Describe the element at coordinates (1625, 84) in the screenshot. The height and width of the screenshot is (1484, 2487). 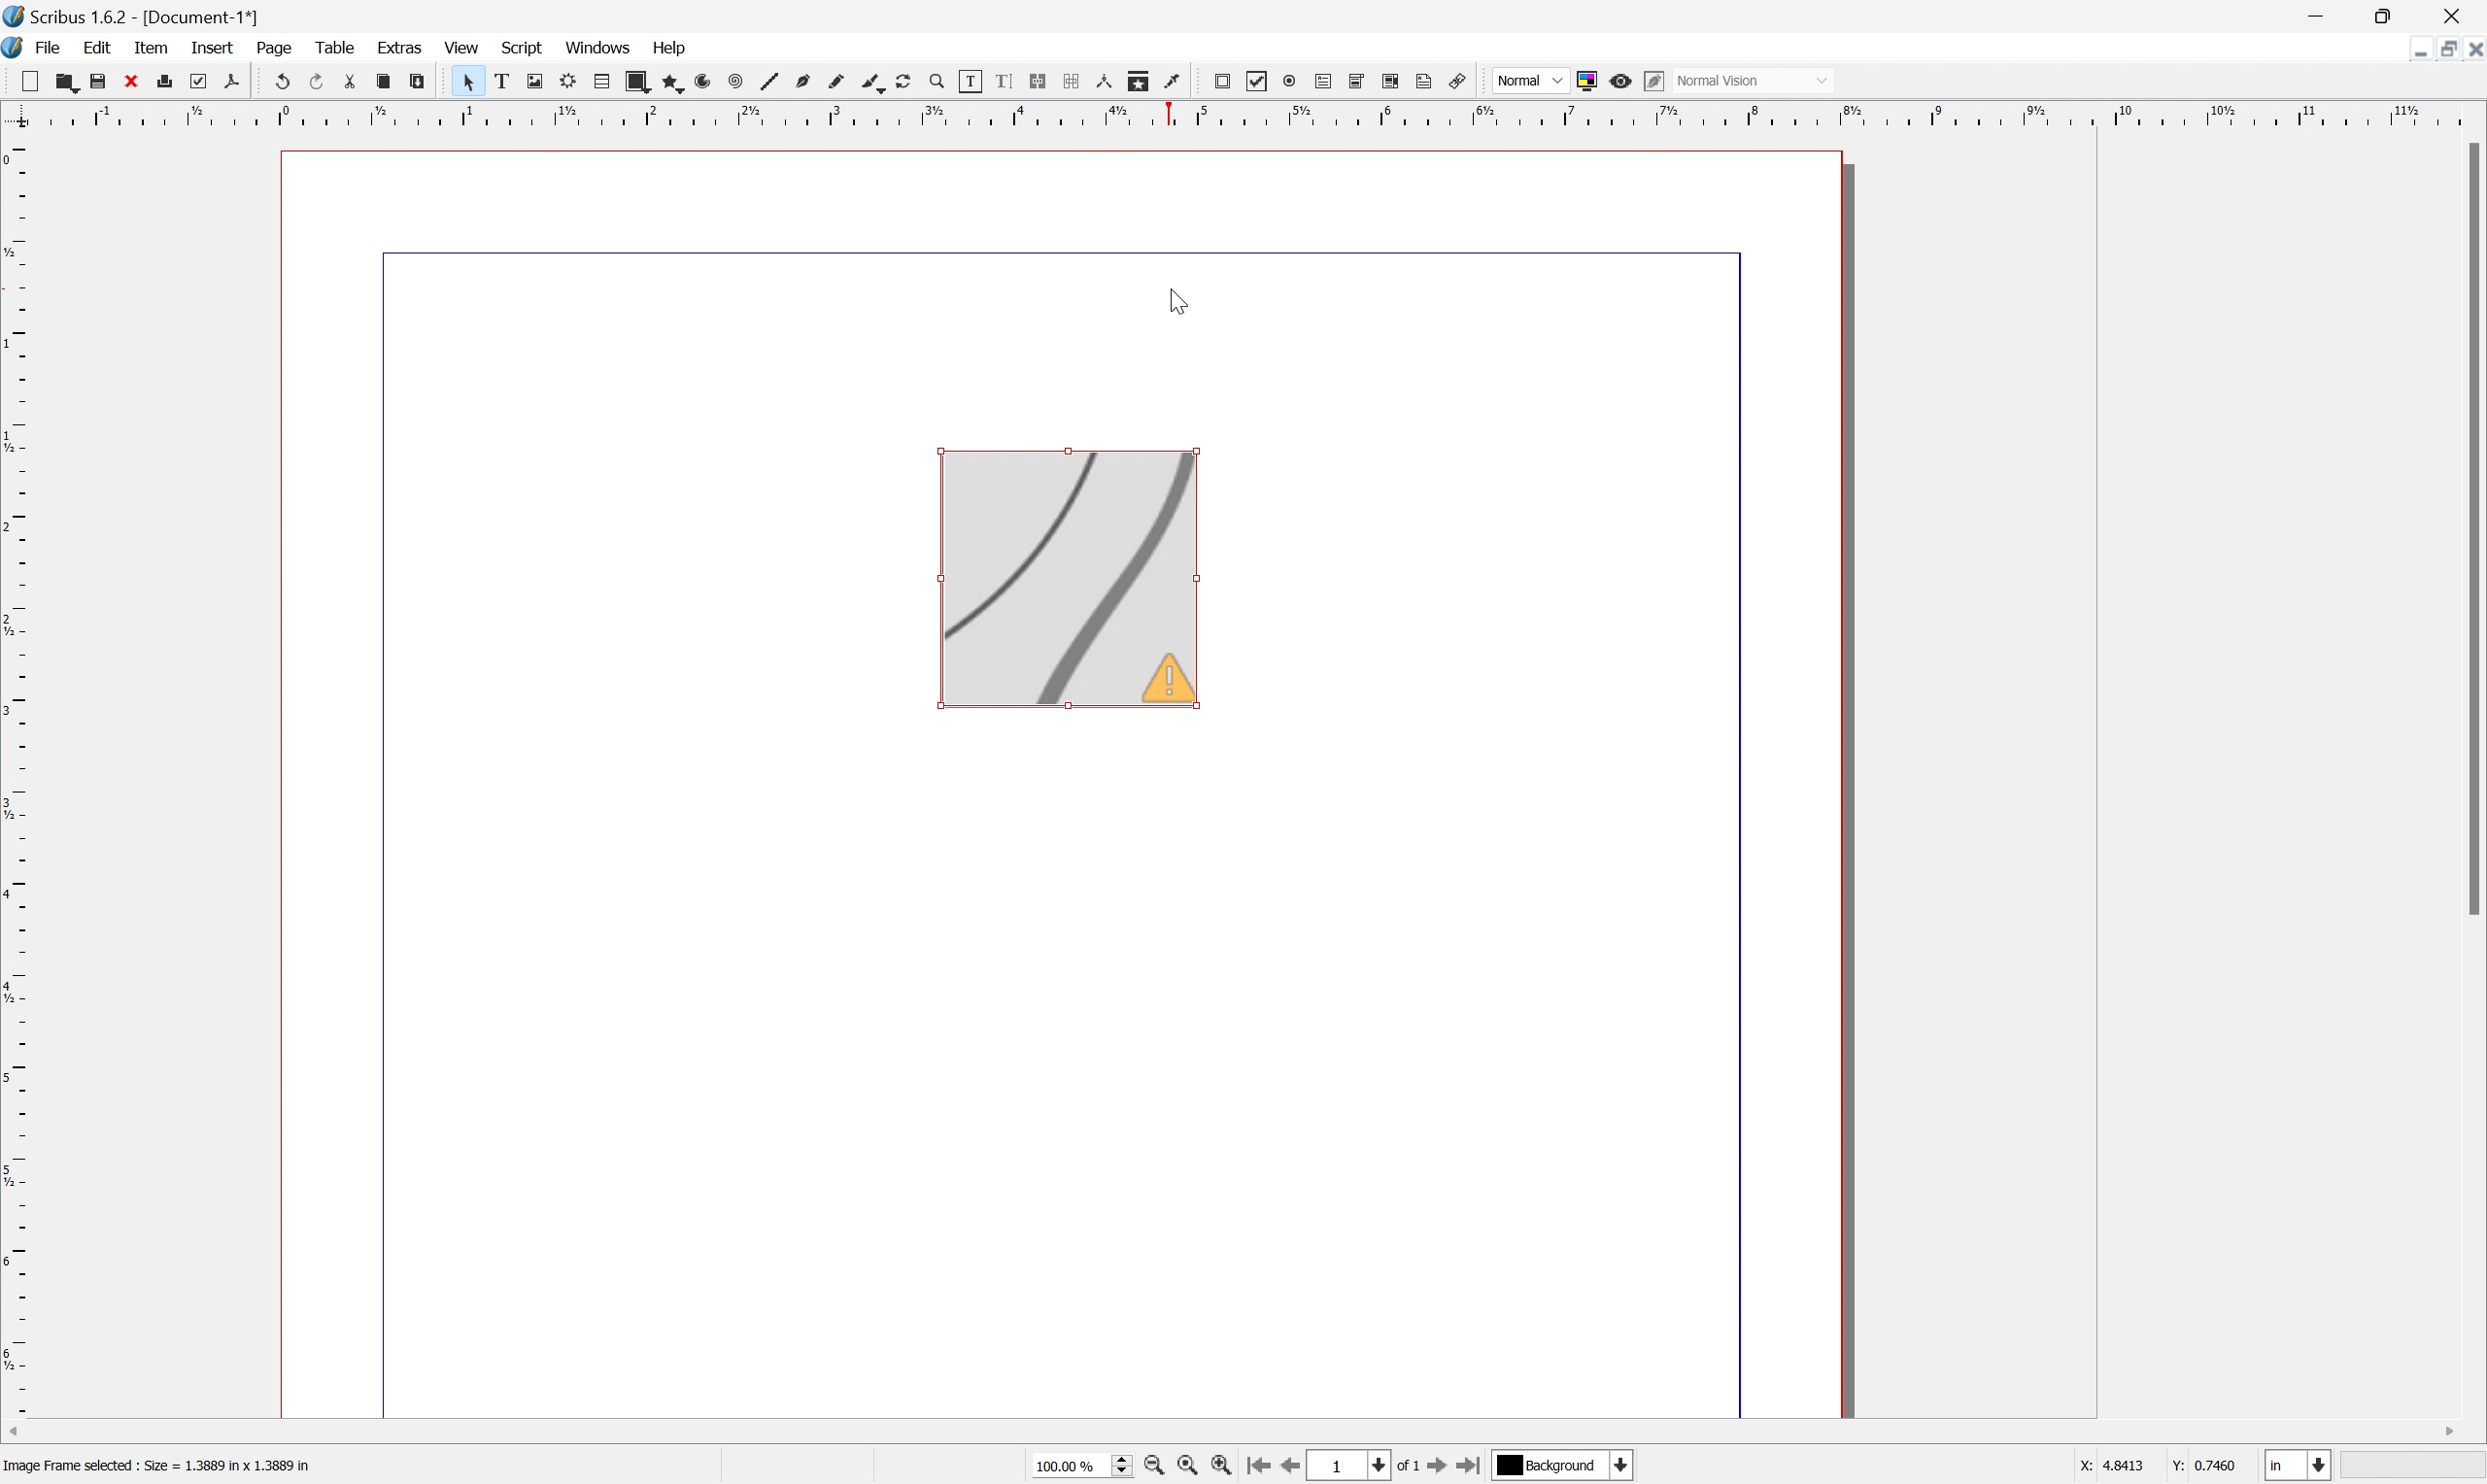
I see `Preview mode` at that location.